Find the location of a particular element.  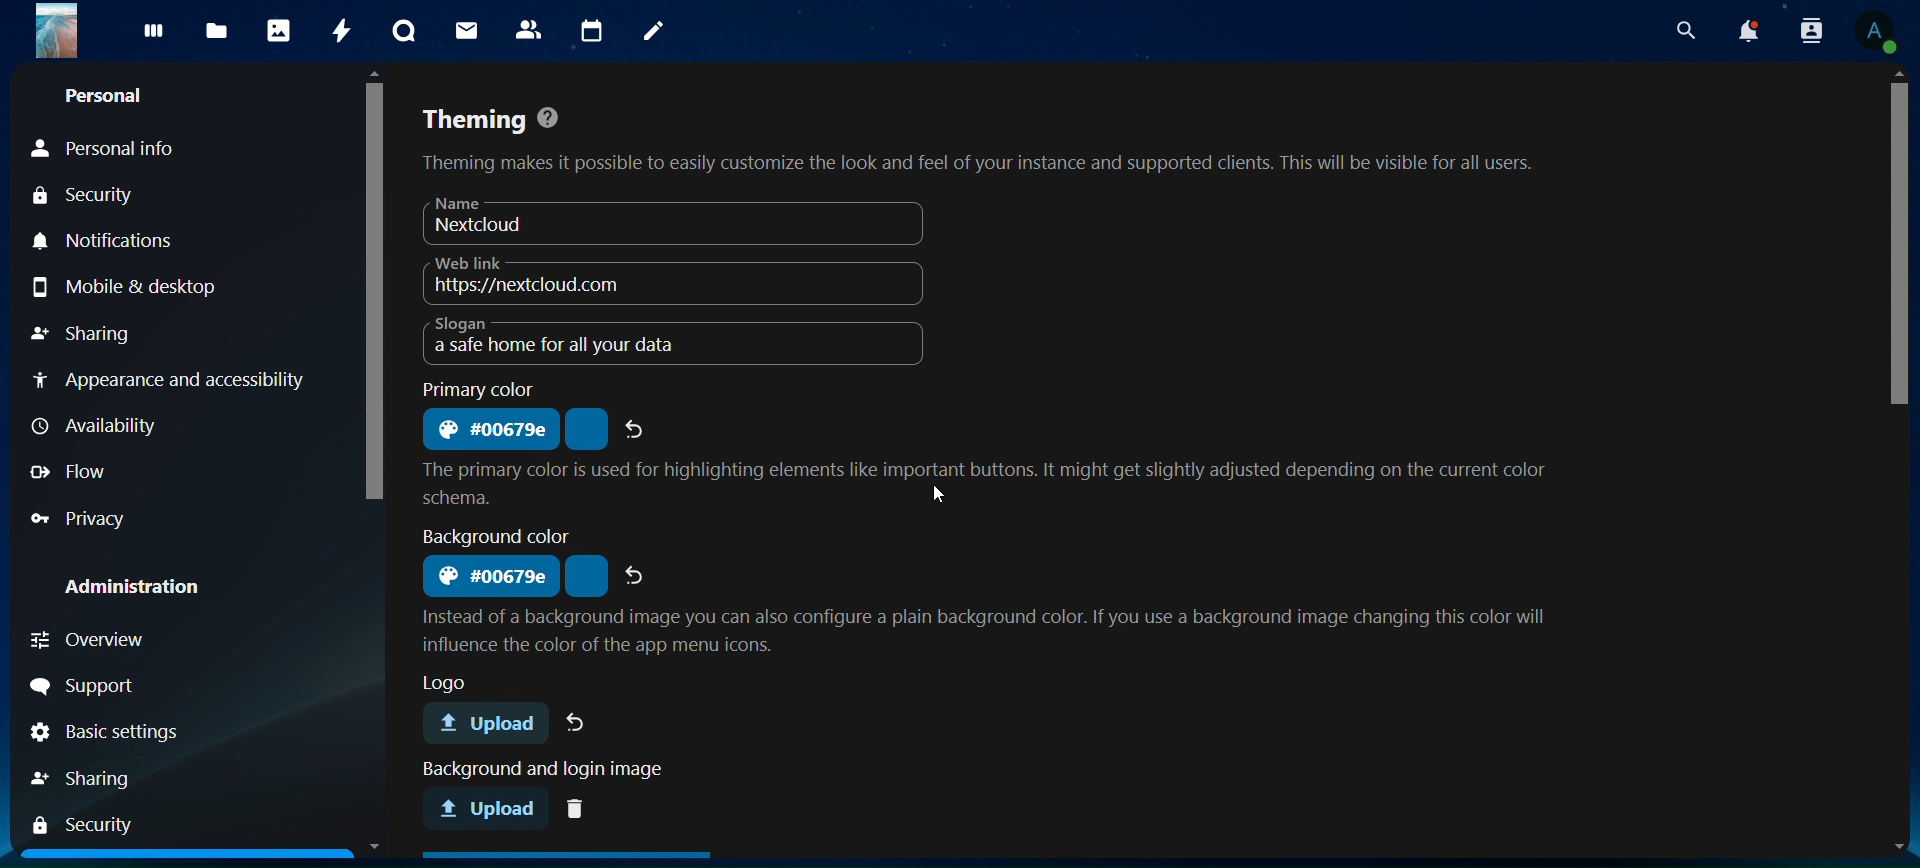

text is located at coordinates (992, 629).